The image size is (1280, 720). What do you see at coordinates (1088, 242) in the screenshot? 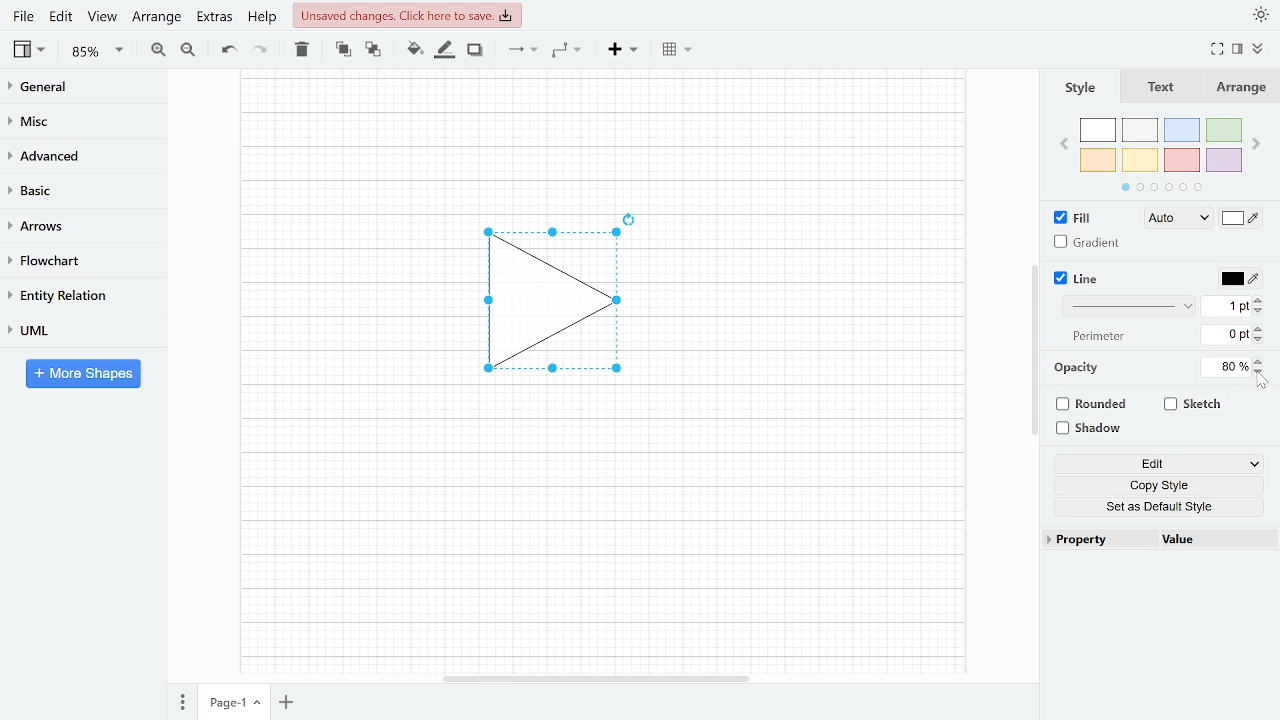
I see `Gradient` at bounding box center [1088, 242].